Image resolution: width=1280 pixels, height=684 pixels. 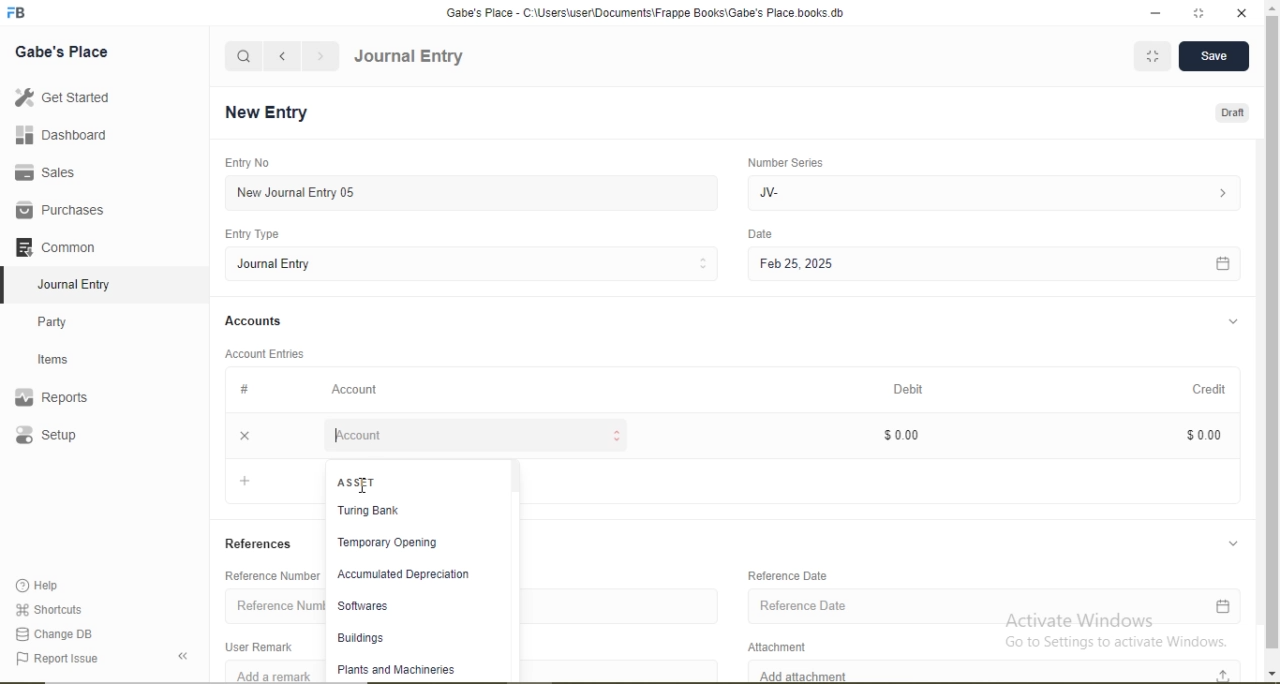 What do you see at coordinates (66, 320) in the screenshot?
I see `Party` at bounding box center [66, 320].